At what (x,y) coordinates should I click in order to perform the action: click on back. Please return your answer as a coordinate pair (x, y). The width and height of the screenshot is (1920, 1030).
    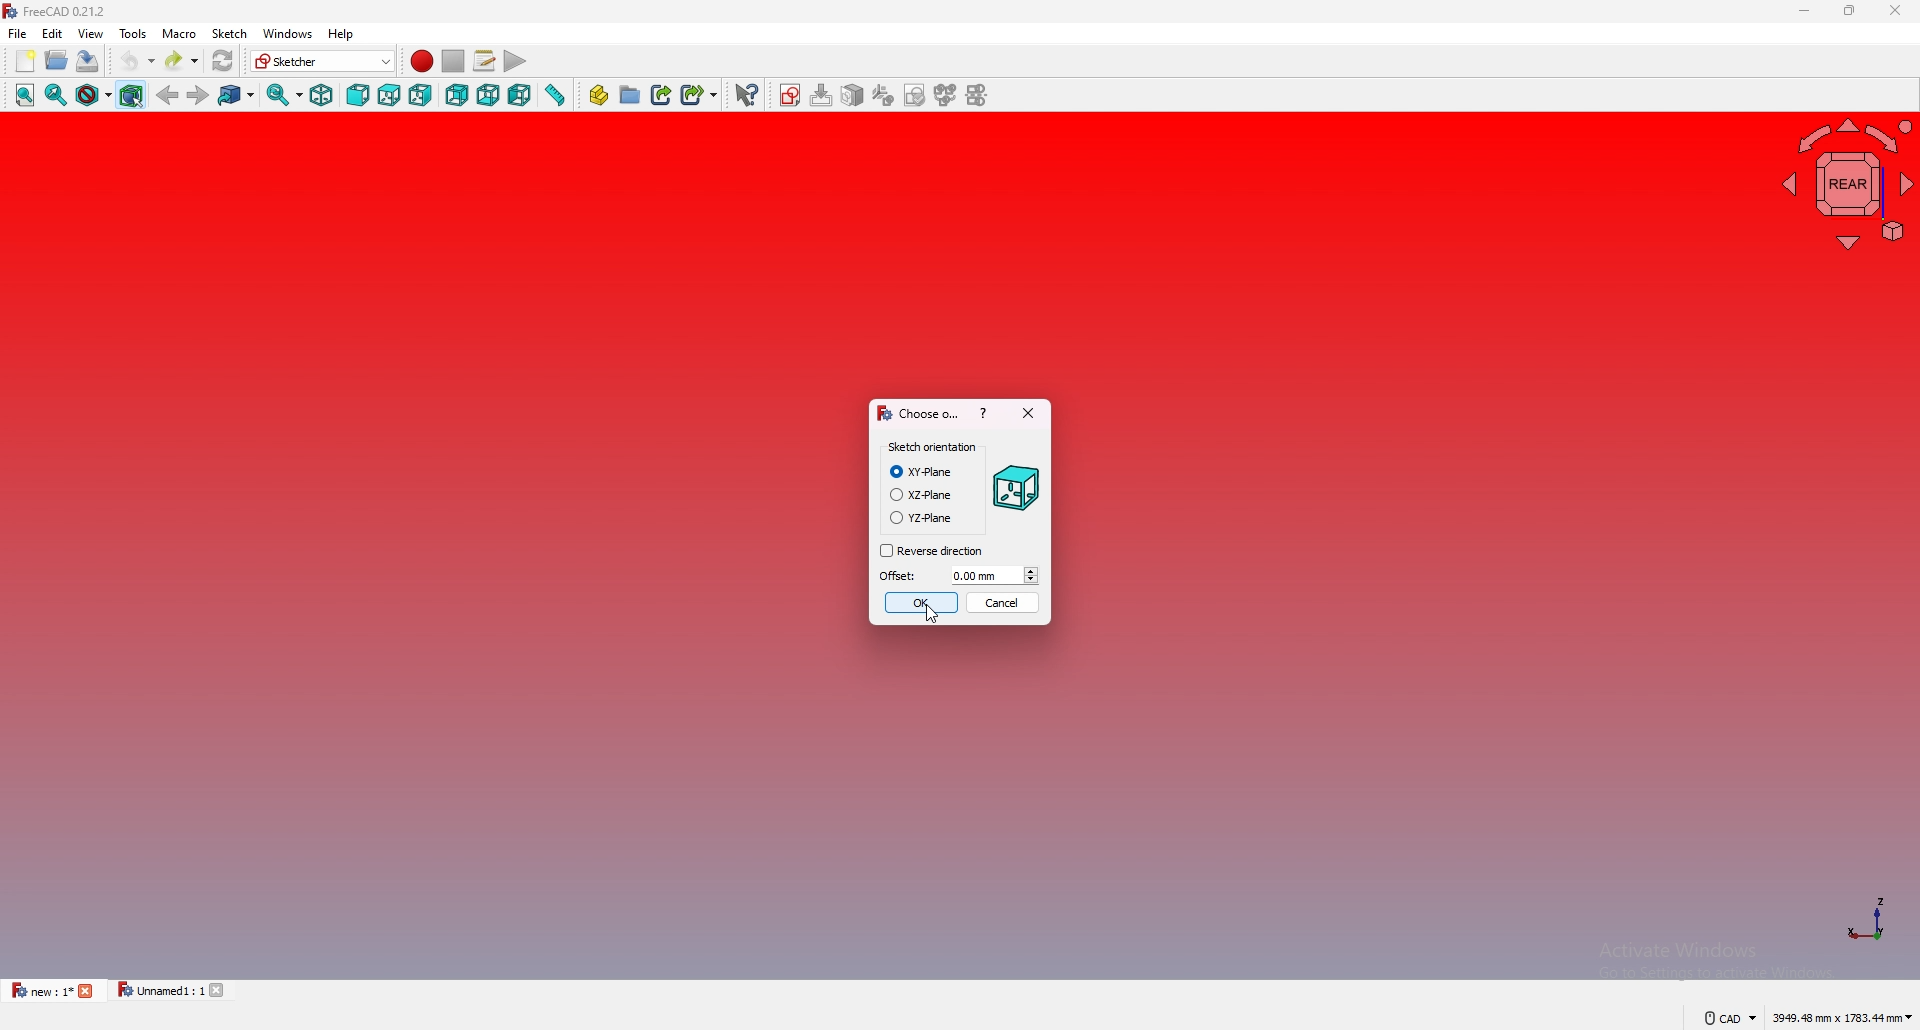
    Looking at the image, I should click on (169, 95).